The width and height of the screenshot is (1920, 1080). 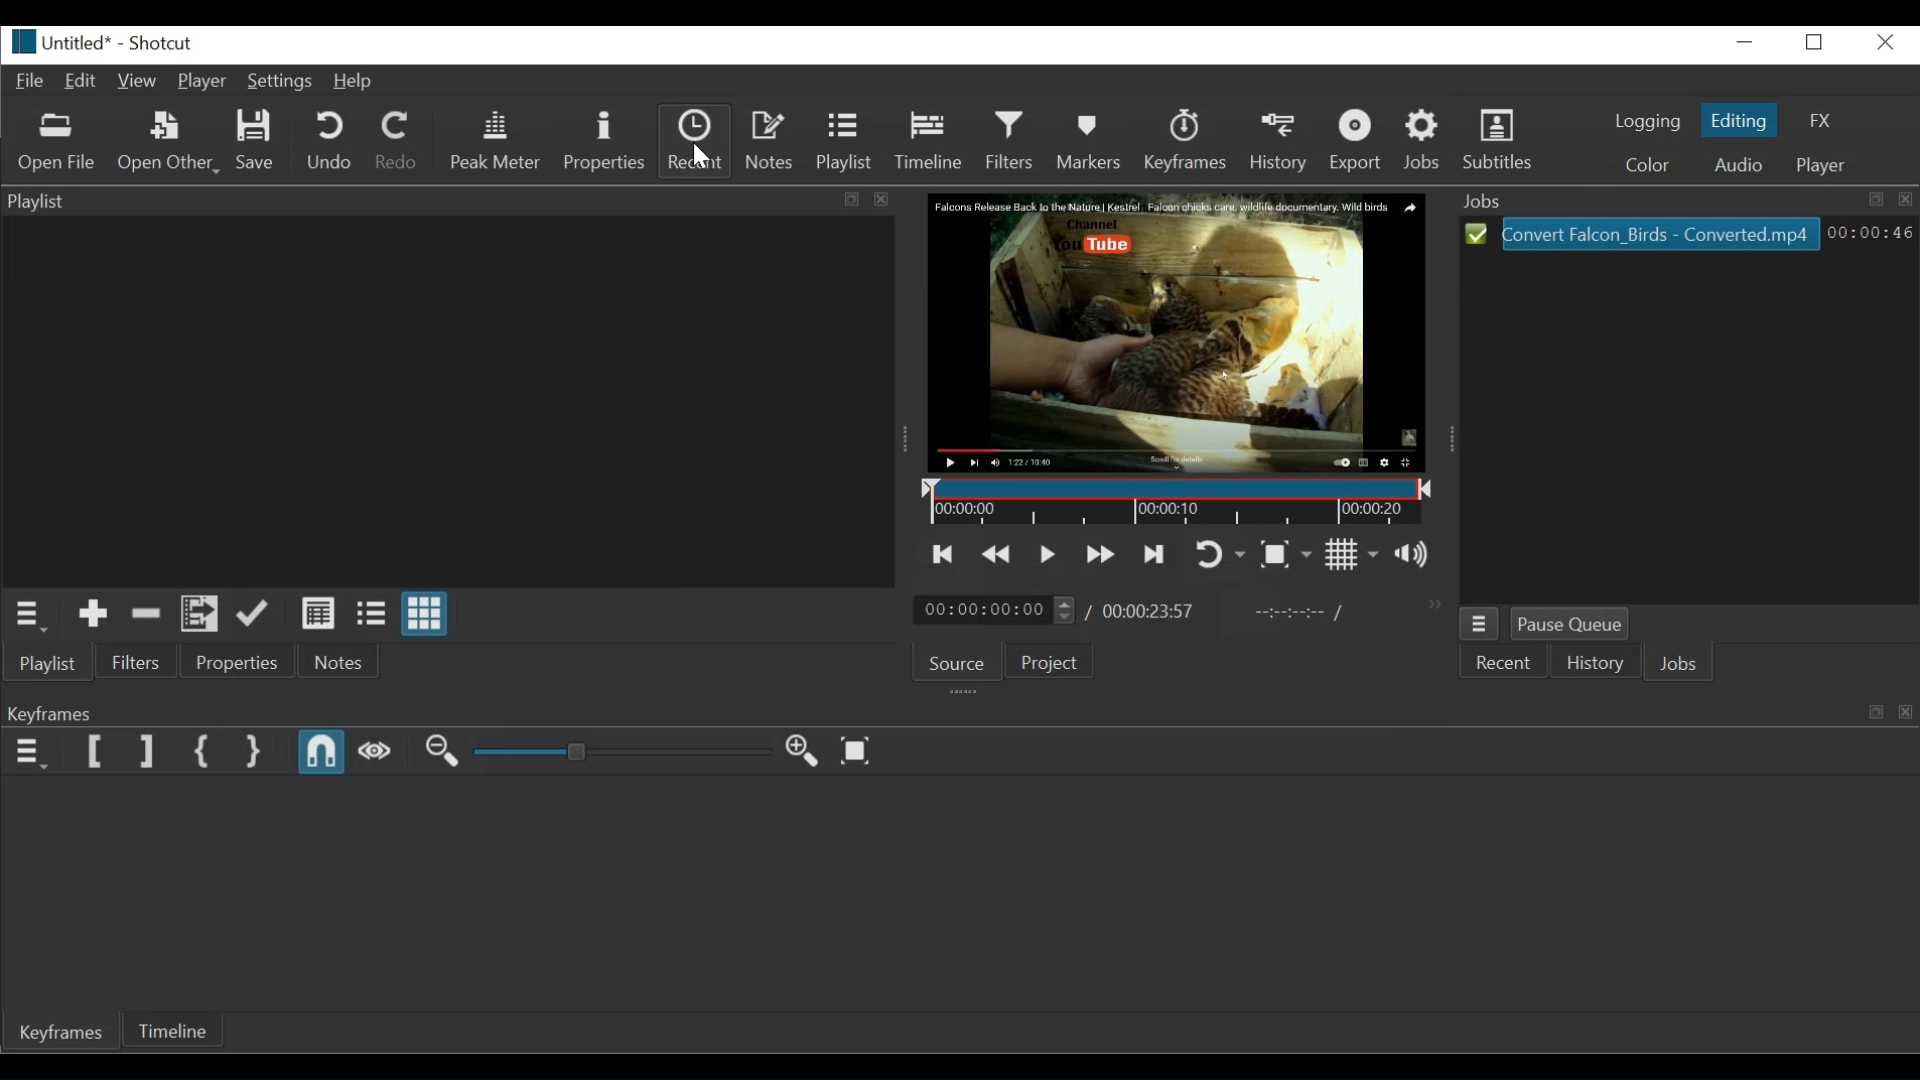 I want to click on Keyframes, so click(x=1191, y=140).